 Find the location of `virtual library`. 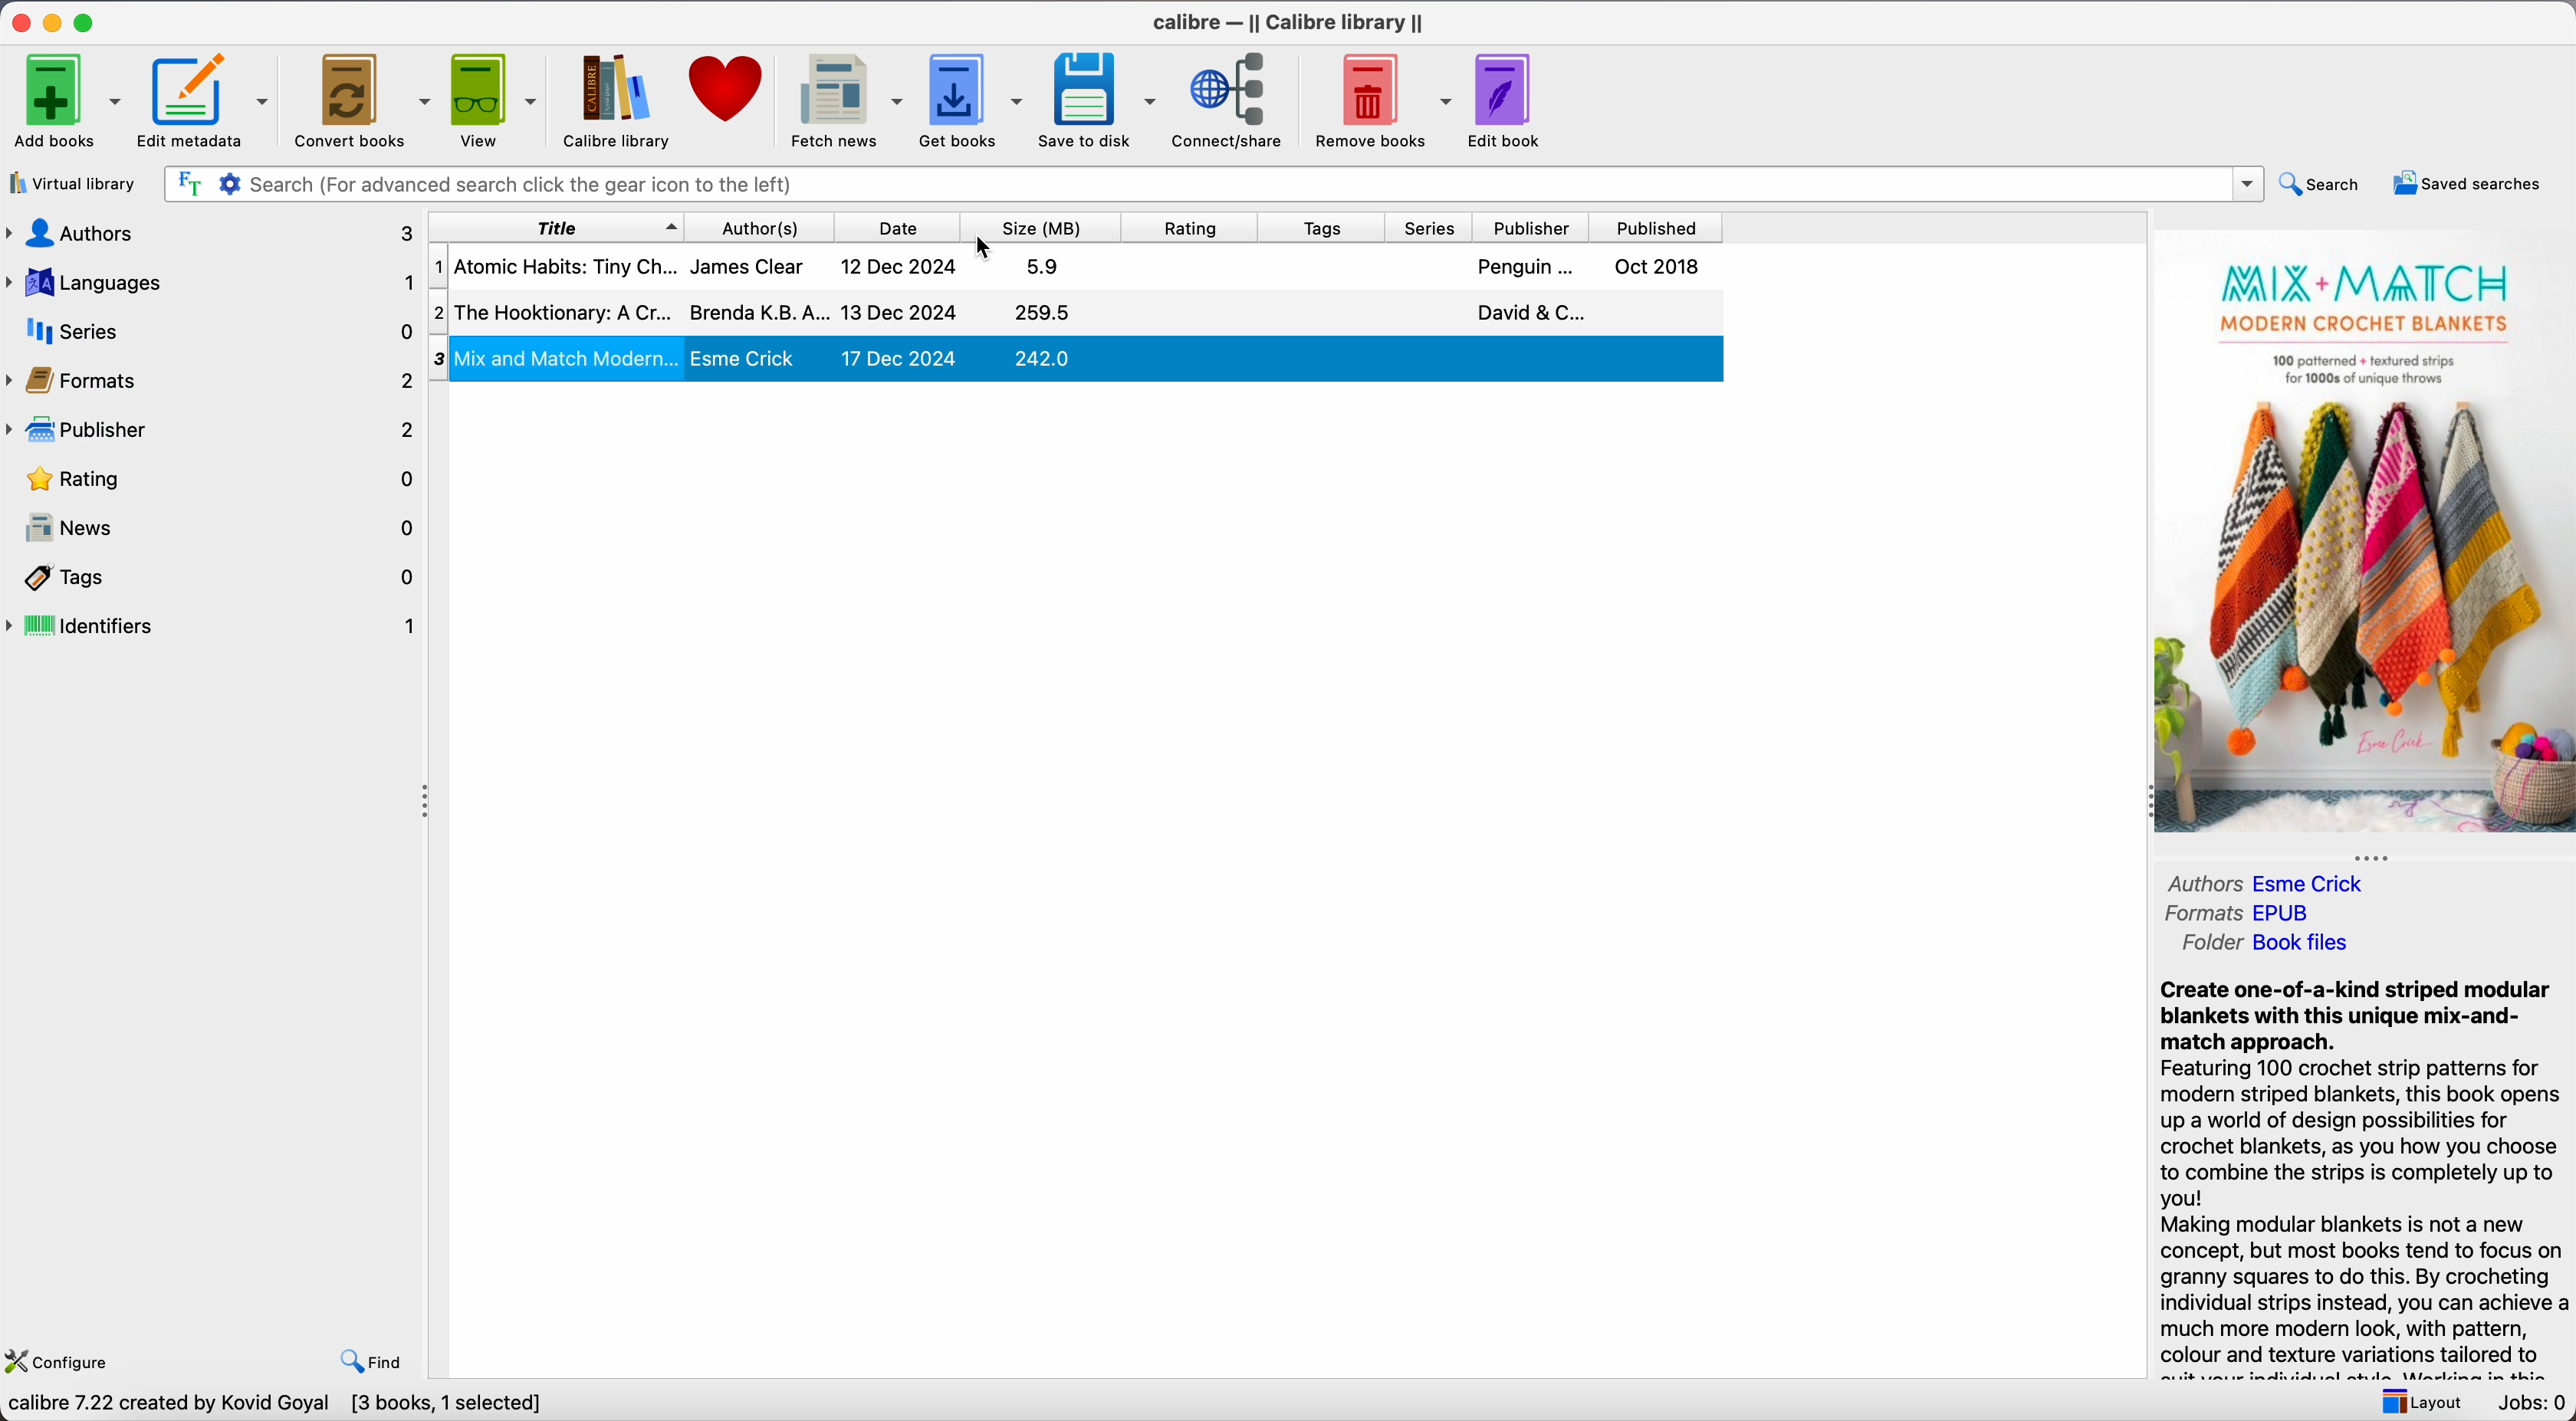

virtual library is located at coordinates (77, 183).